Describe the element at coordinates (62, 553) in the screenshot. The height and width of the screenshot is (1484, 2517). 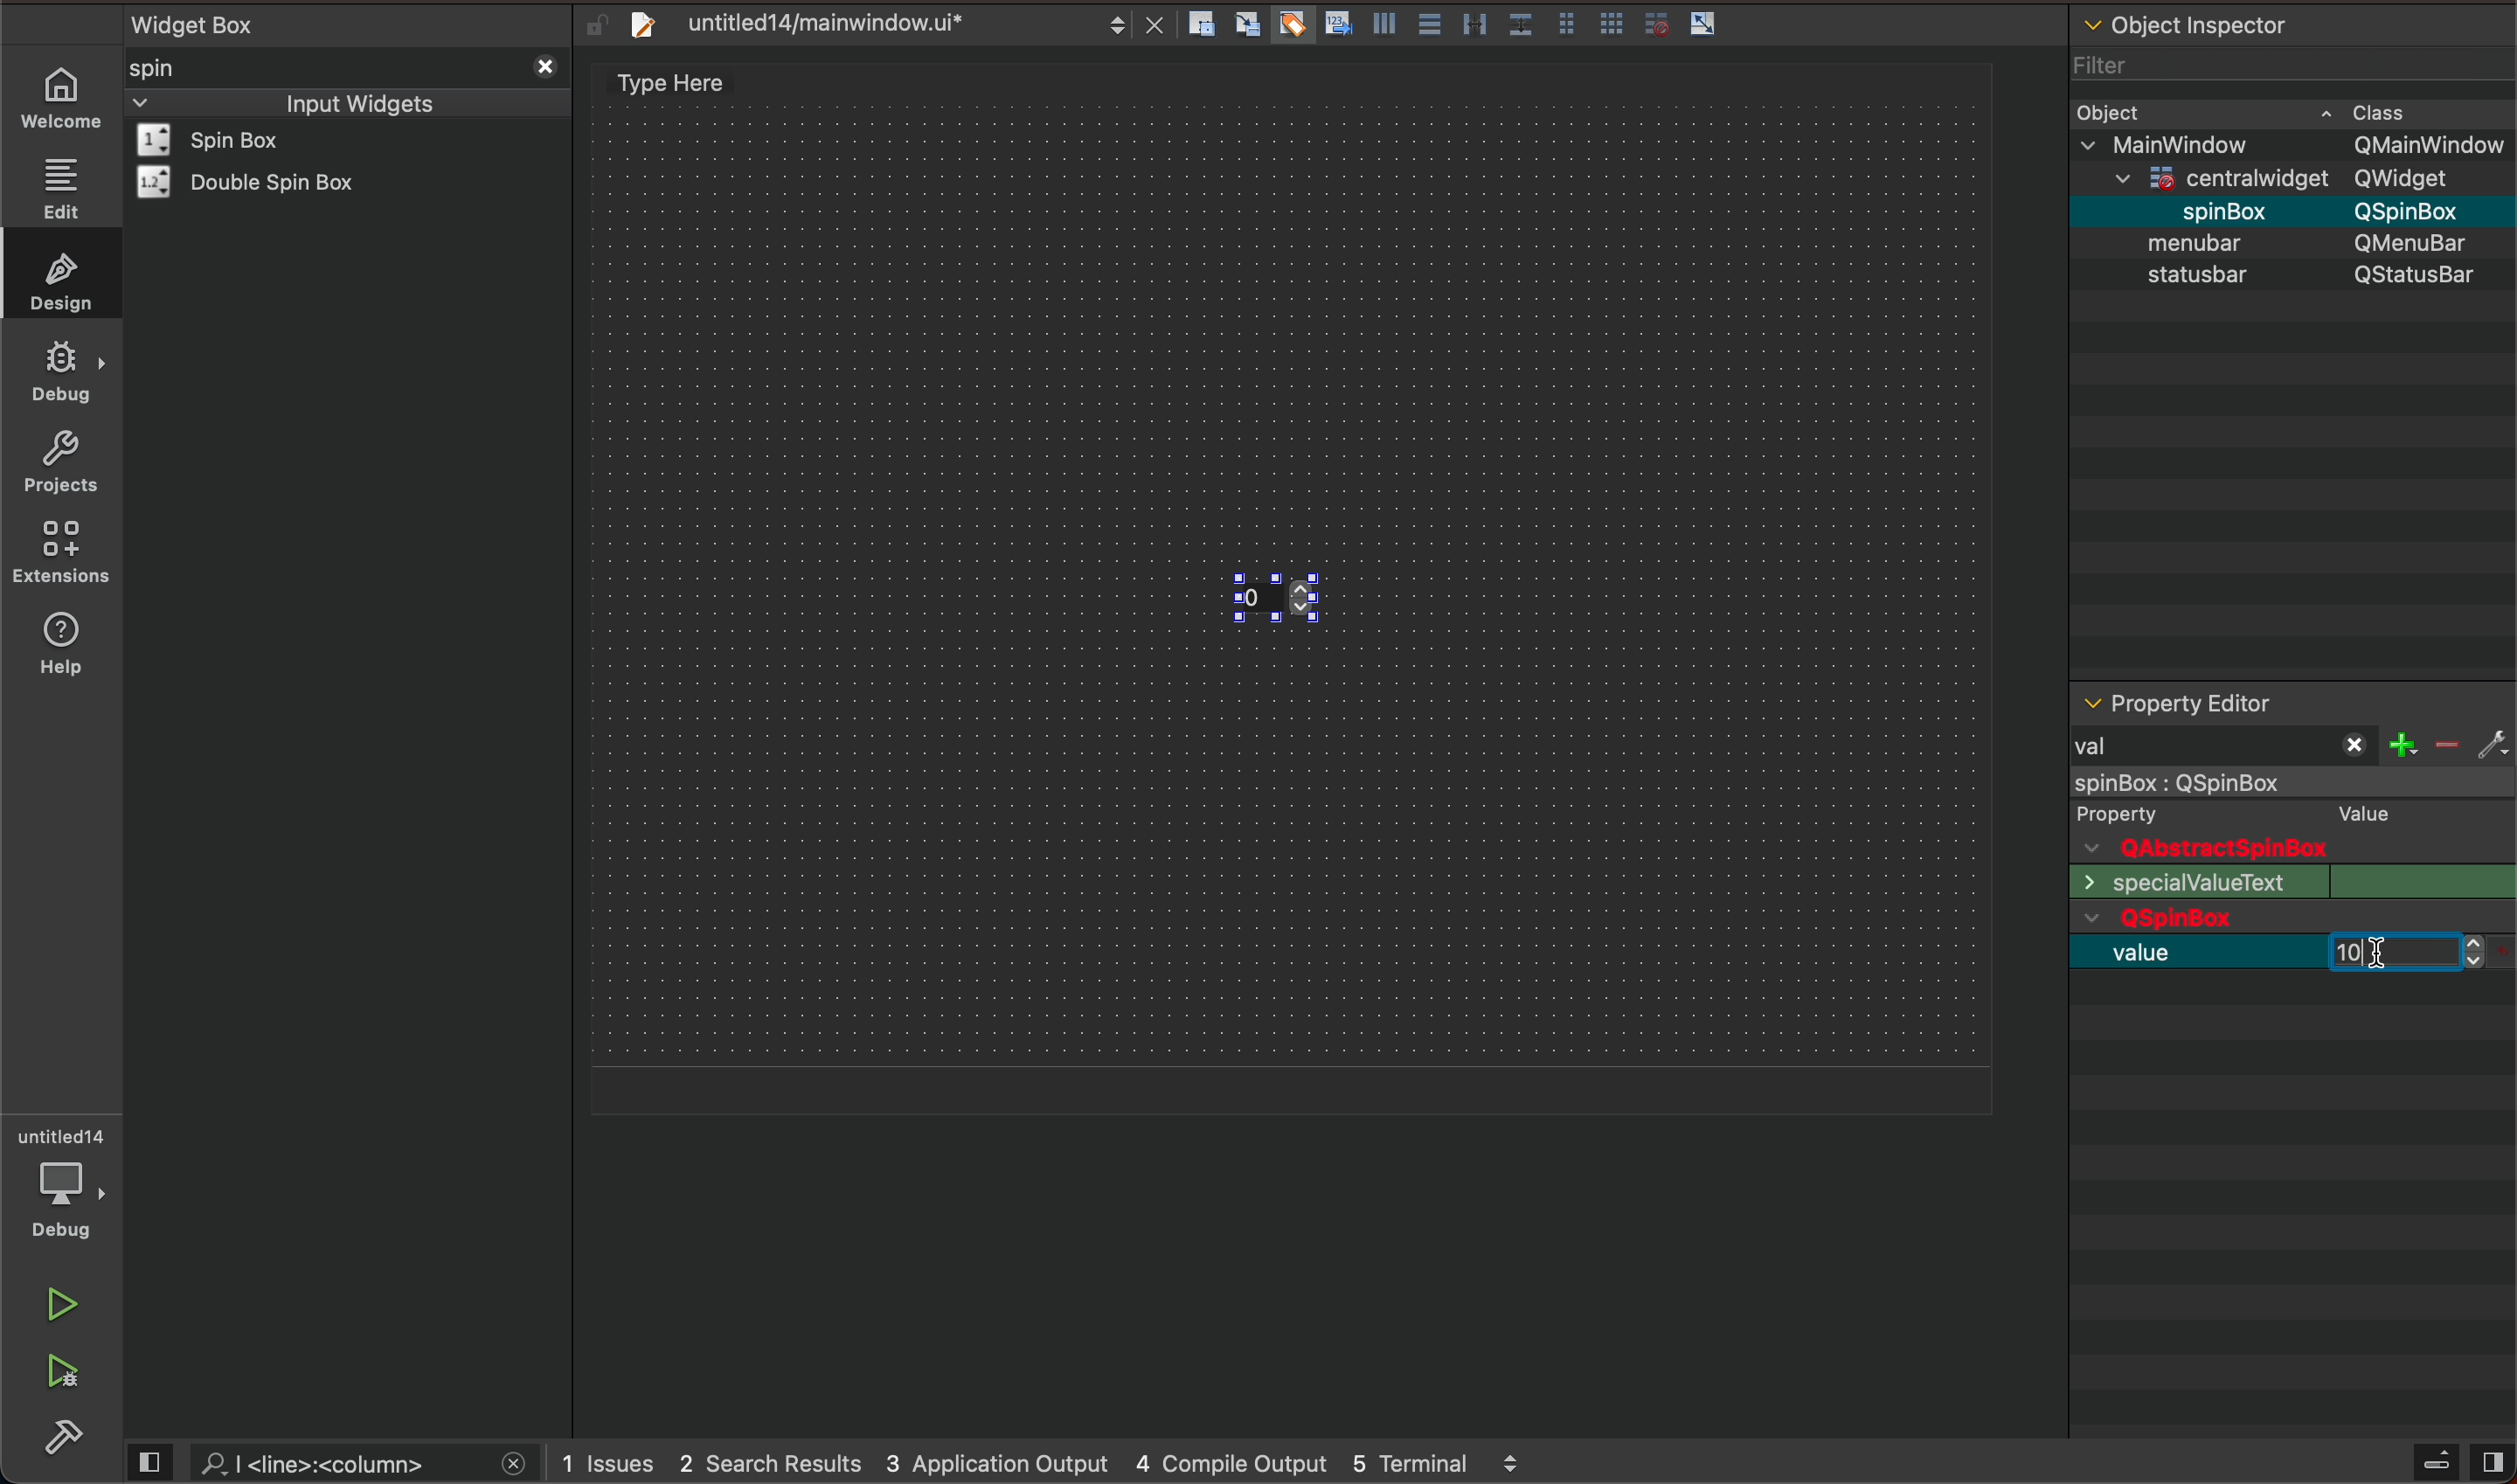
I see `extension` at that location.